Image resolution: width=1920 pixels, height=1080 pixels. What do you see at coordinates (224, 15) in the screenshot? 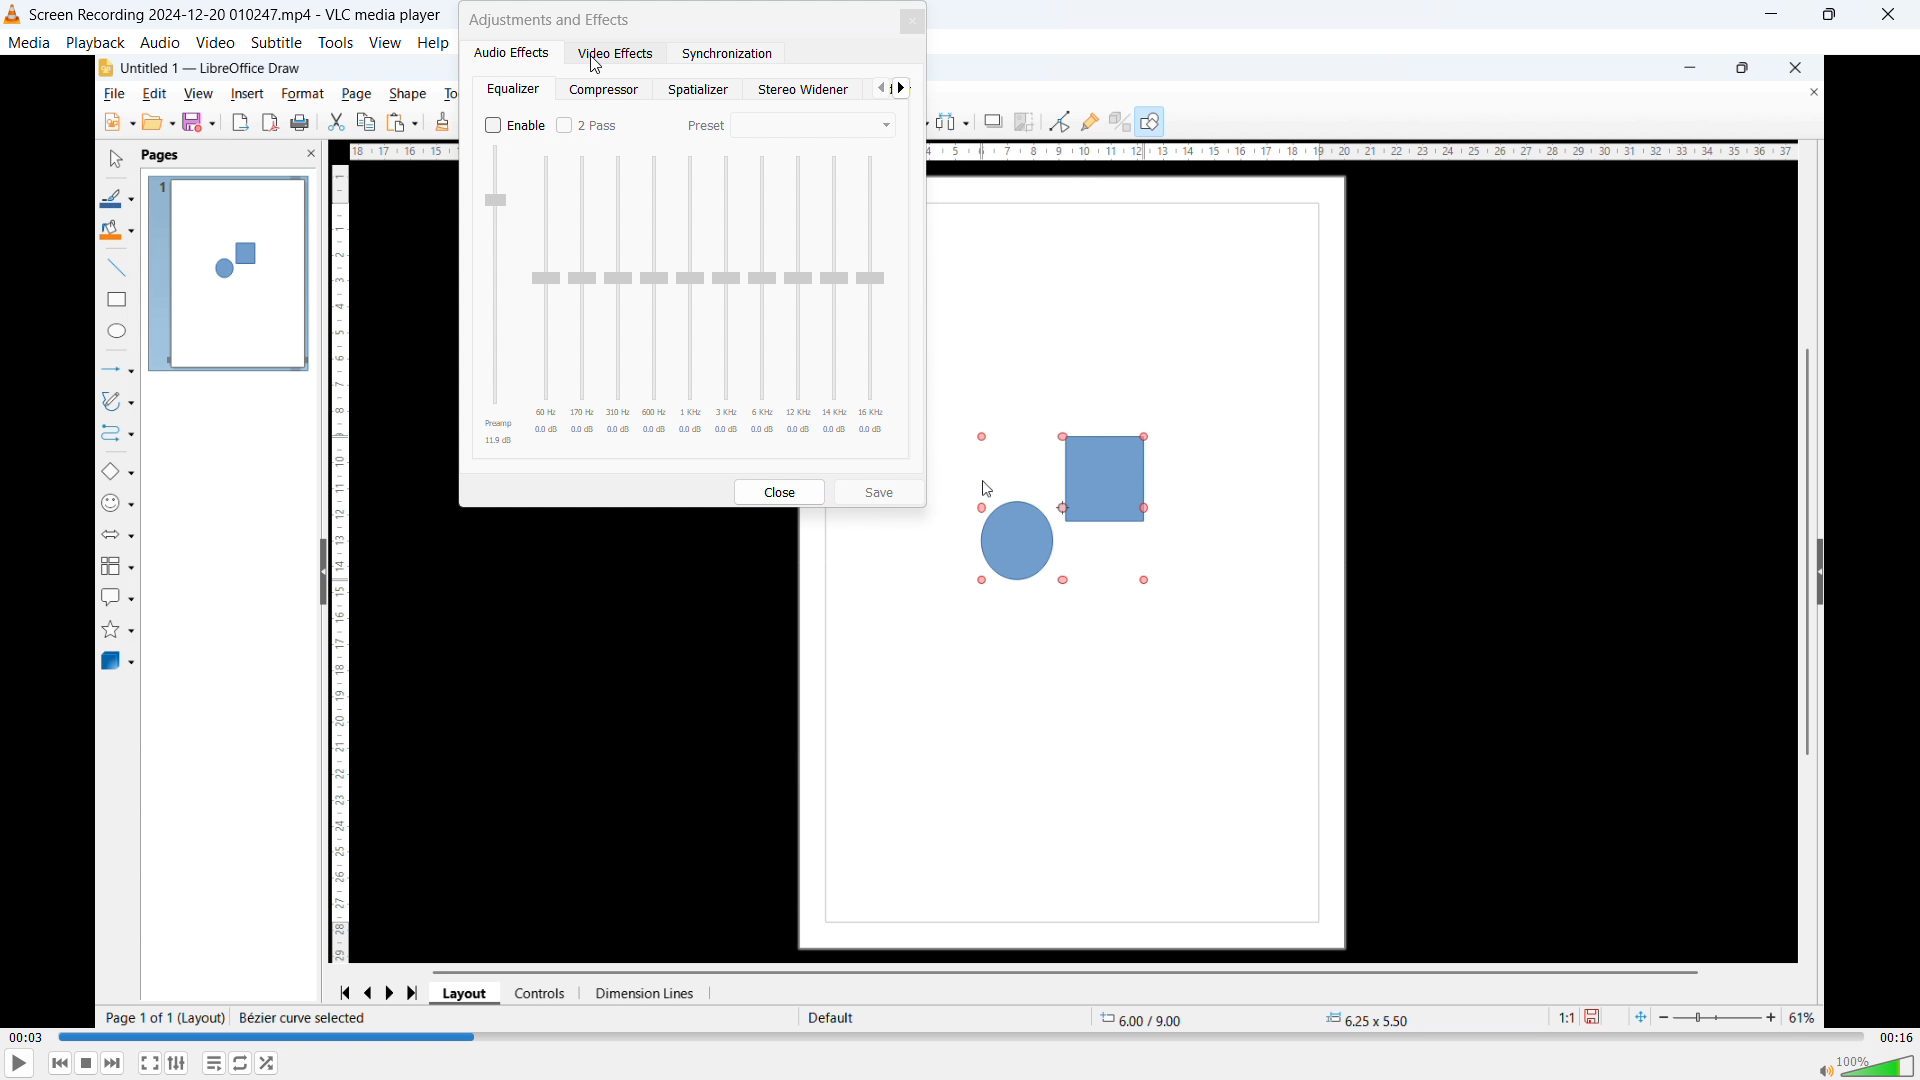
I see `Screen Recording 2024-12-20 010247.mp4 - VLC media player` at bounding box center [224, 15].